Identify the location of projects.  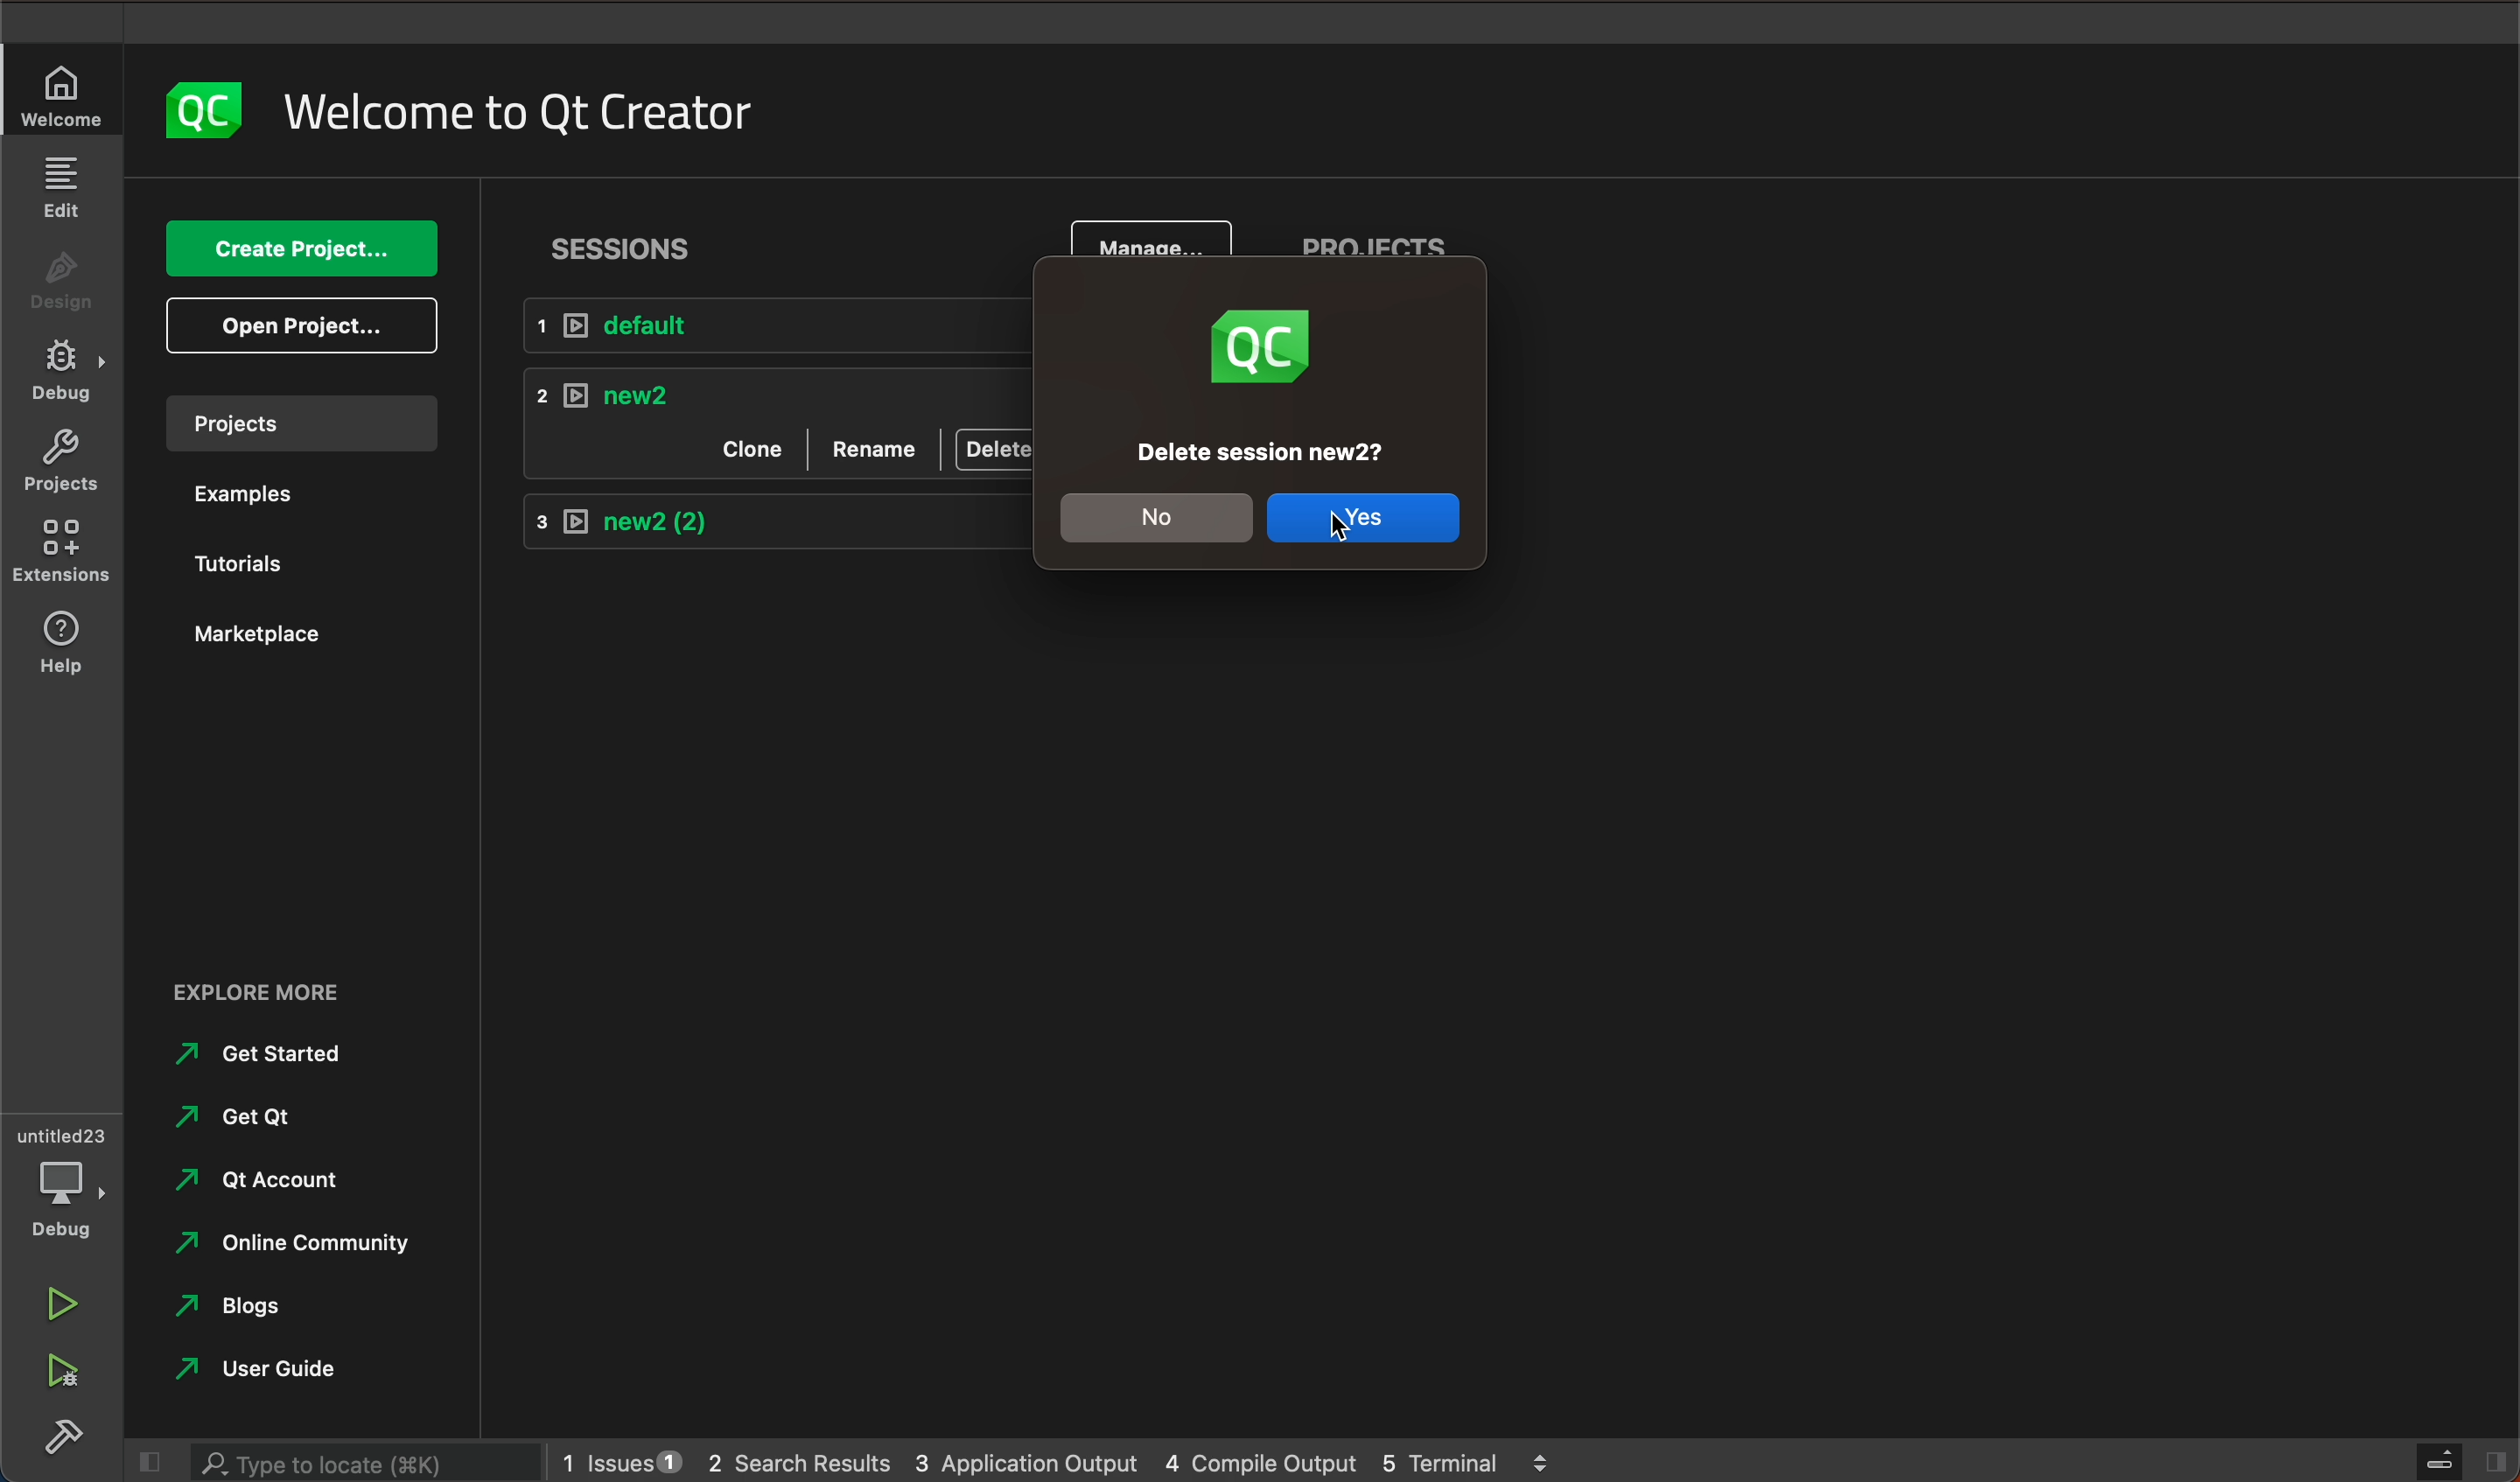
(1377, 253).